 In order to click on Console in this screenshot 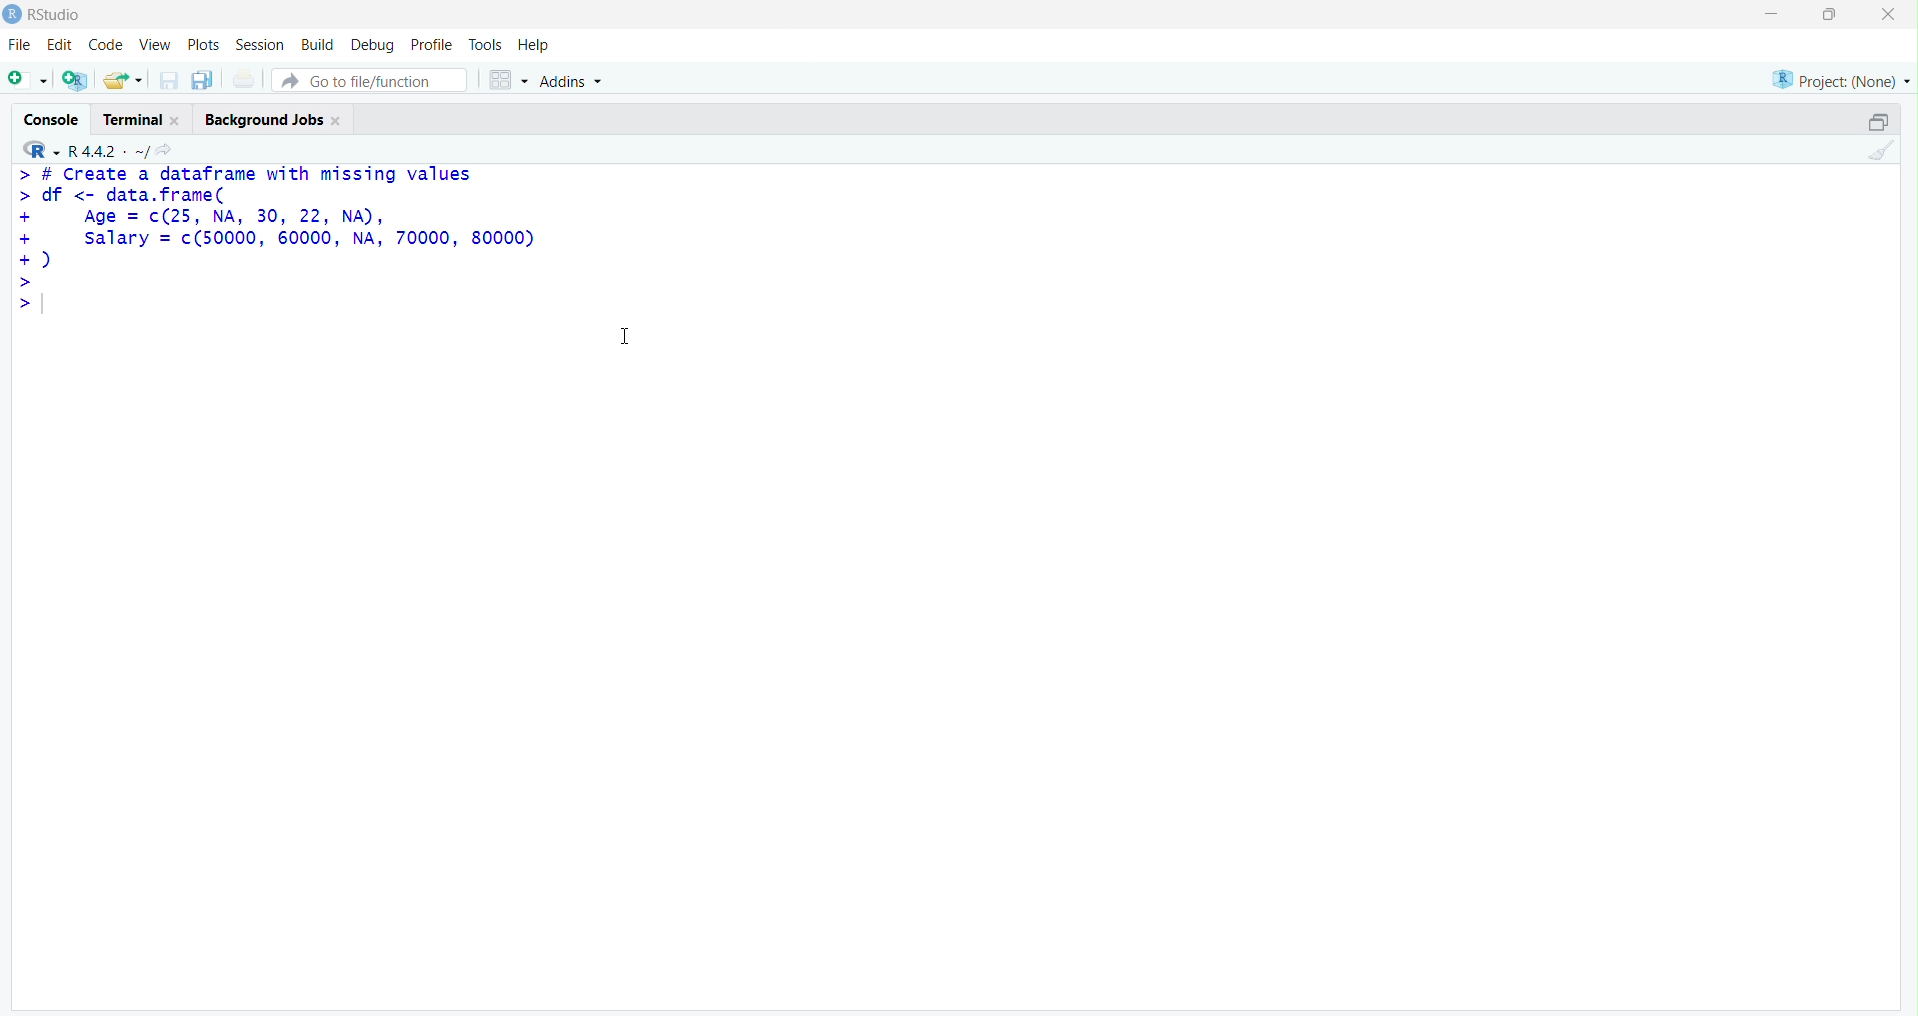, I will do `click(54, 117)`.